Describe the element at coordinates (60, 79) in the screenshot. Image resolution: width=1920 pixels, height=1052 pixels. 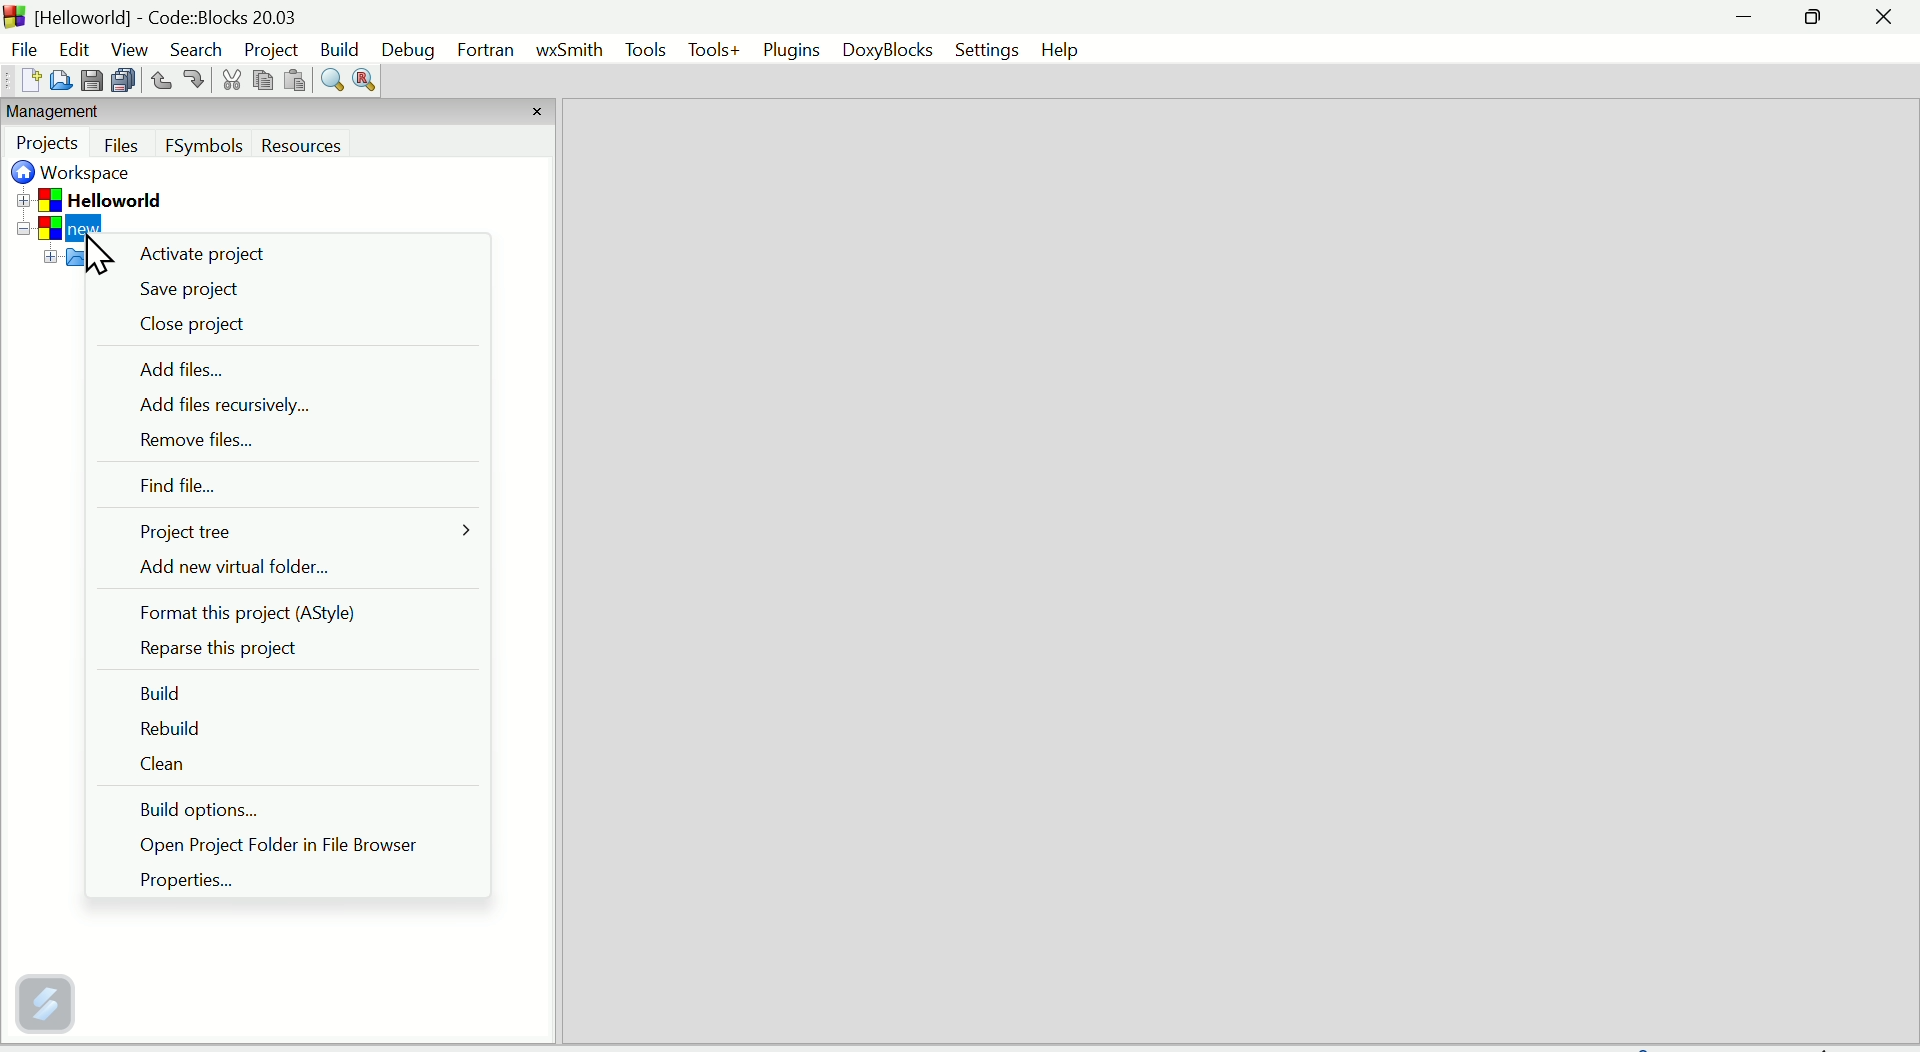
I see `Open` at that location.